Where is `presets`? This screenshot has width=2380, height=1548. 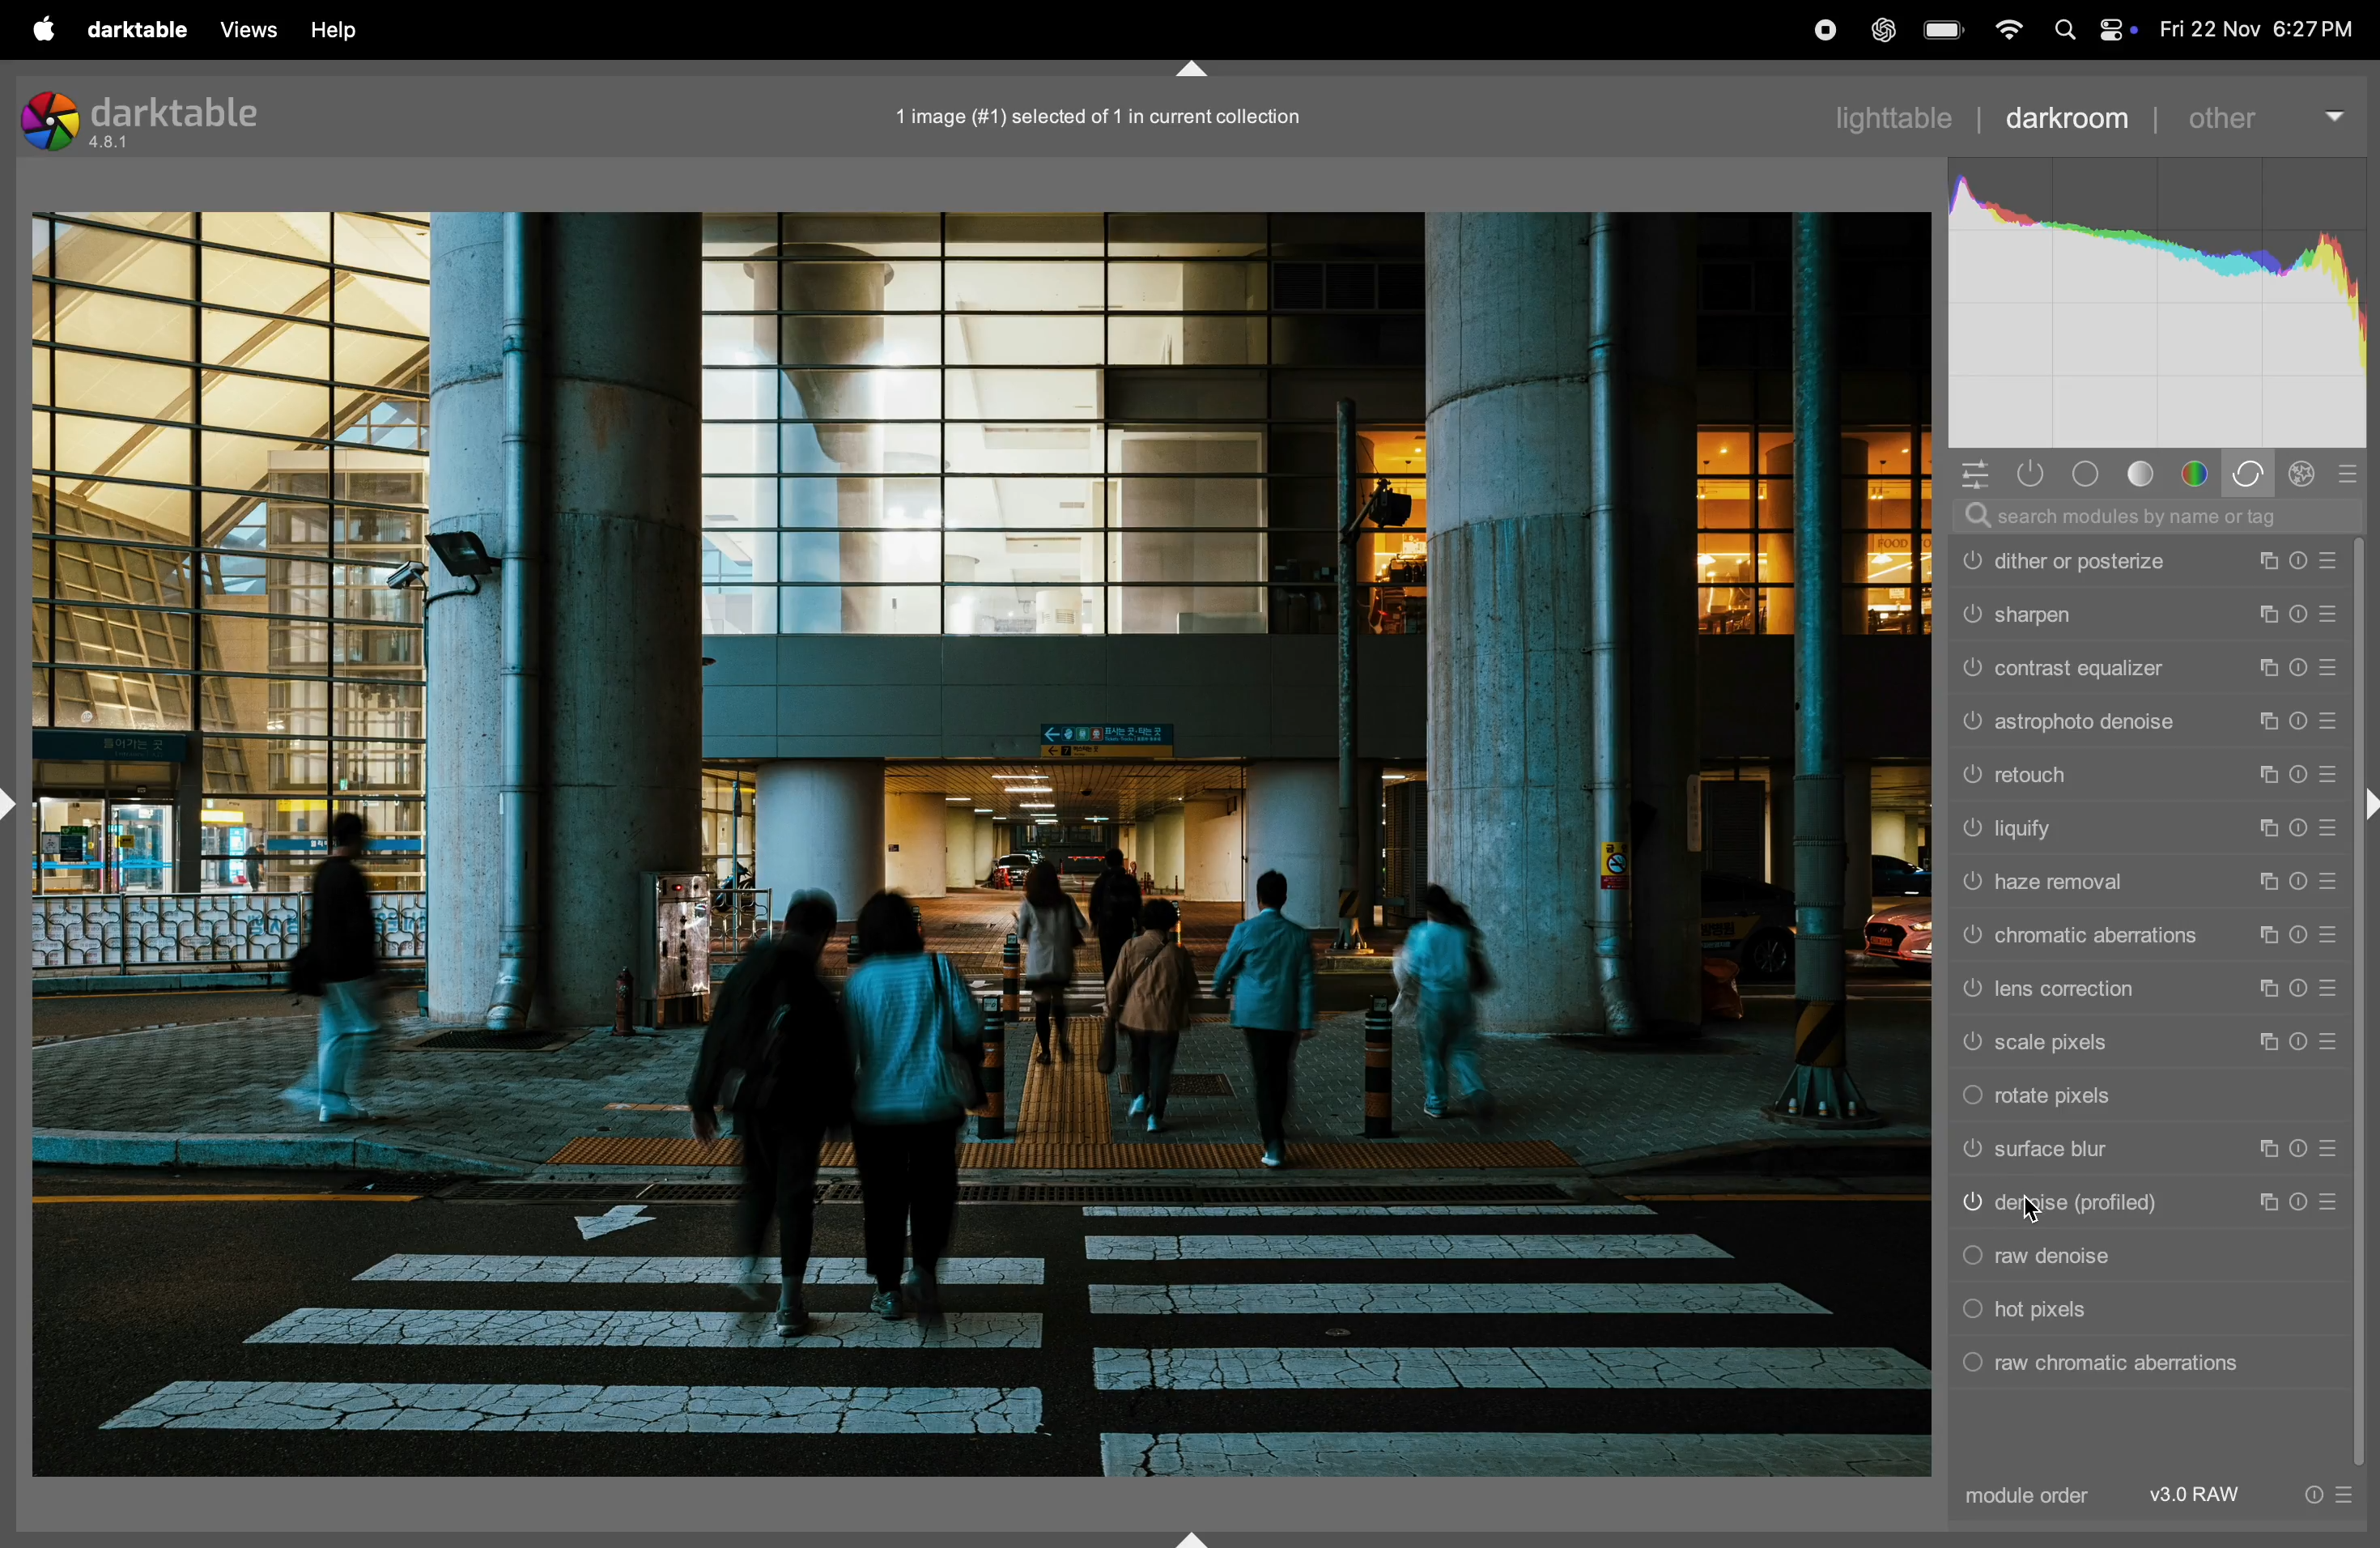
presets is located at coordinates (2348, 475).